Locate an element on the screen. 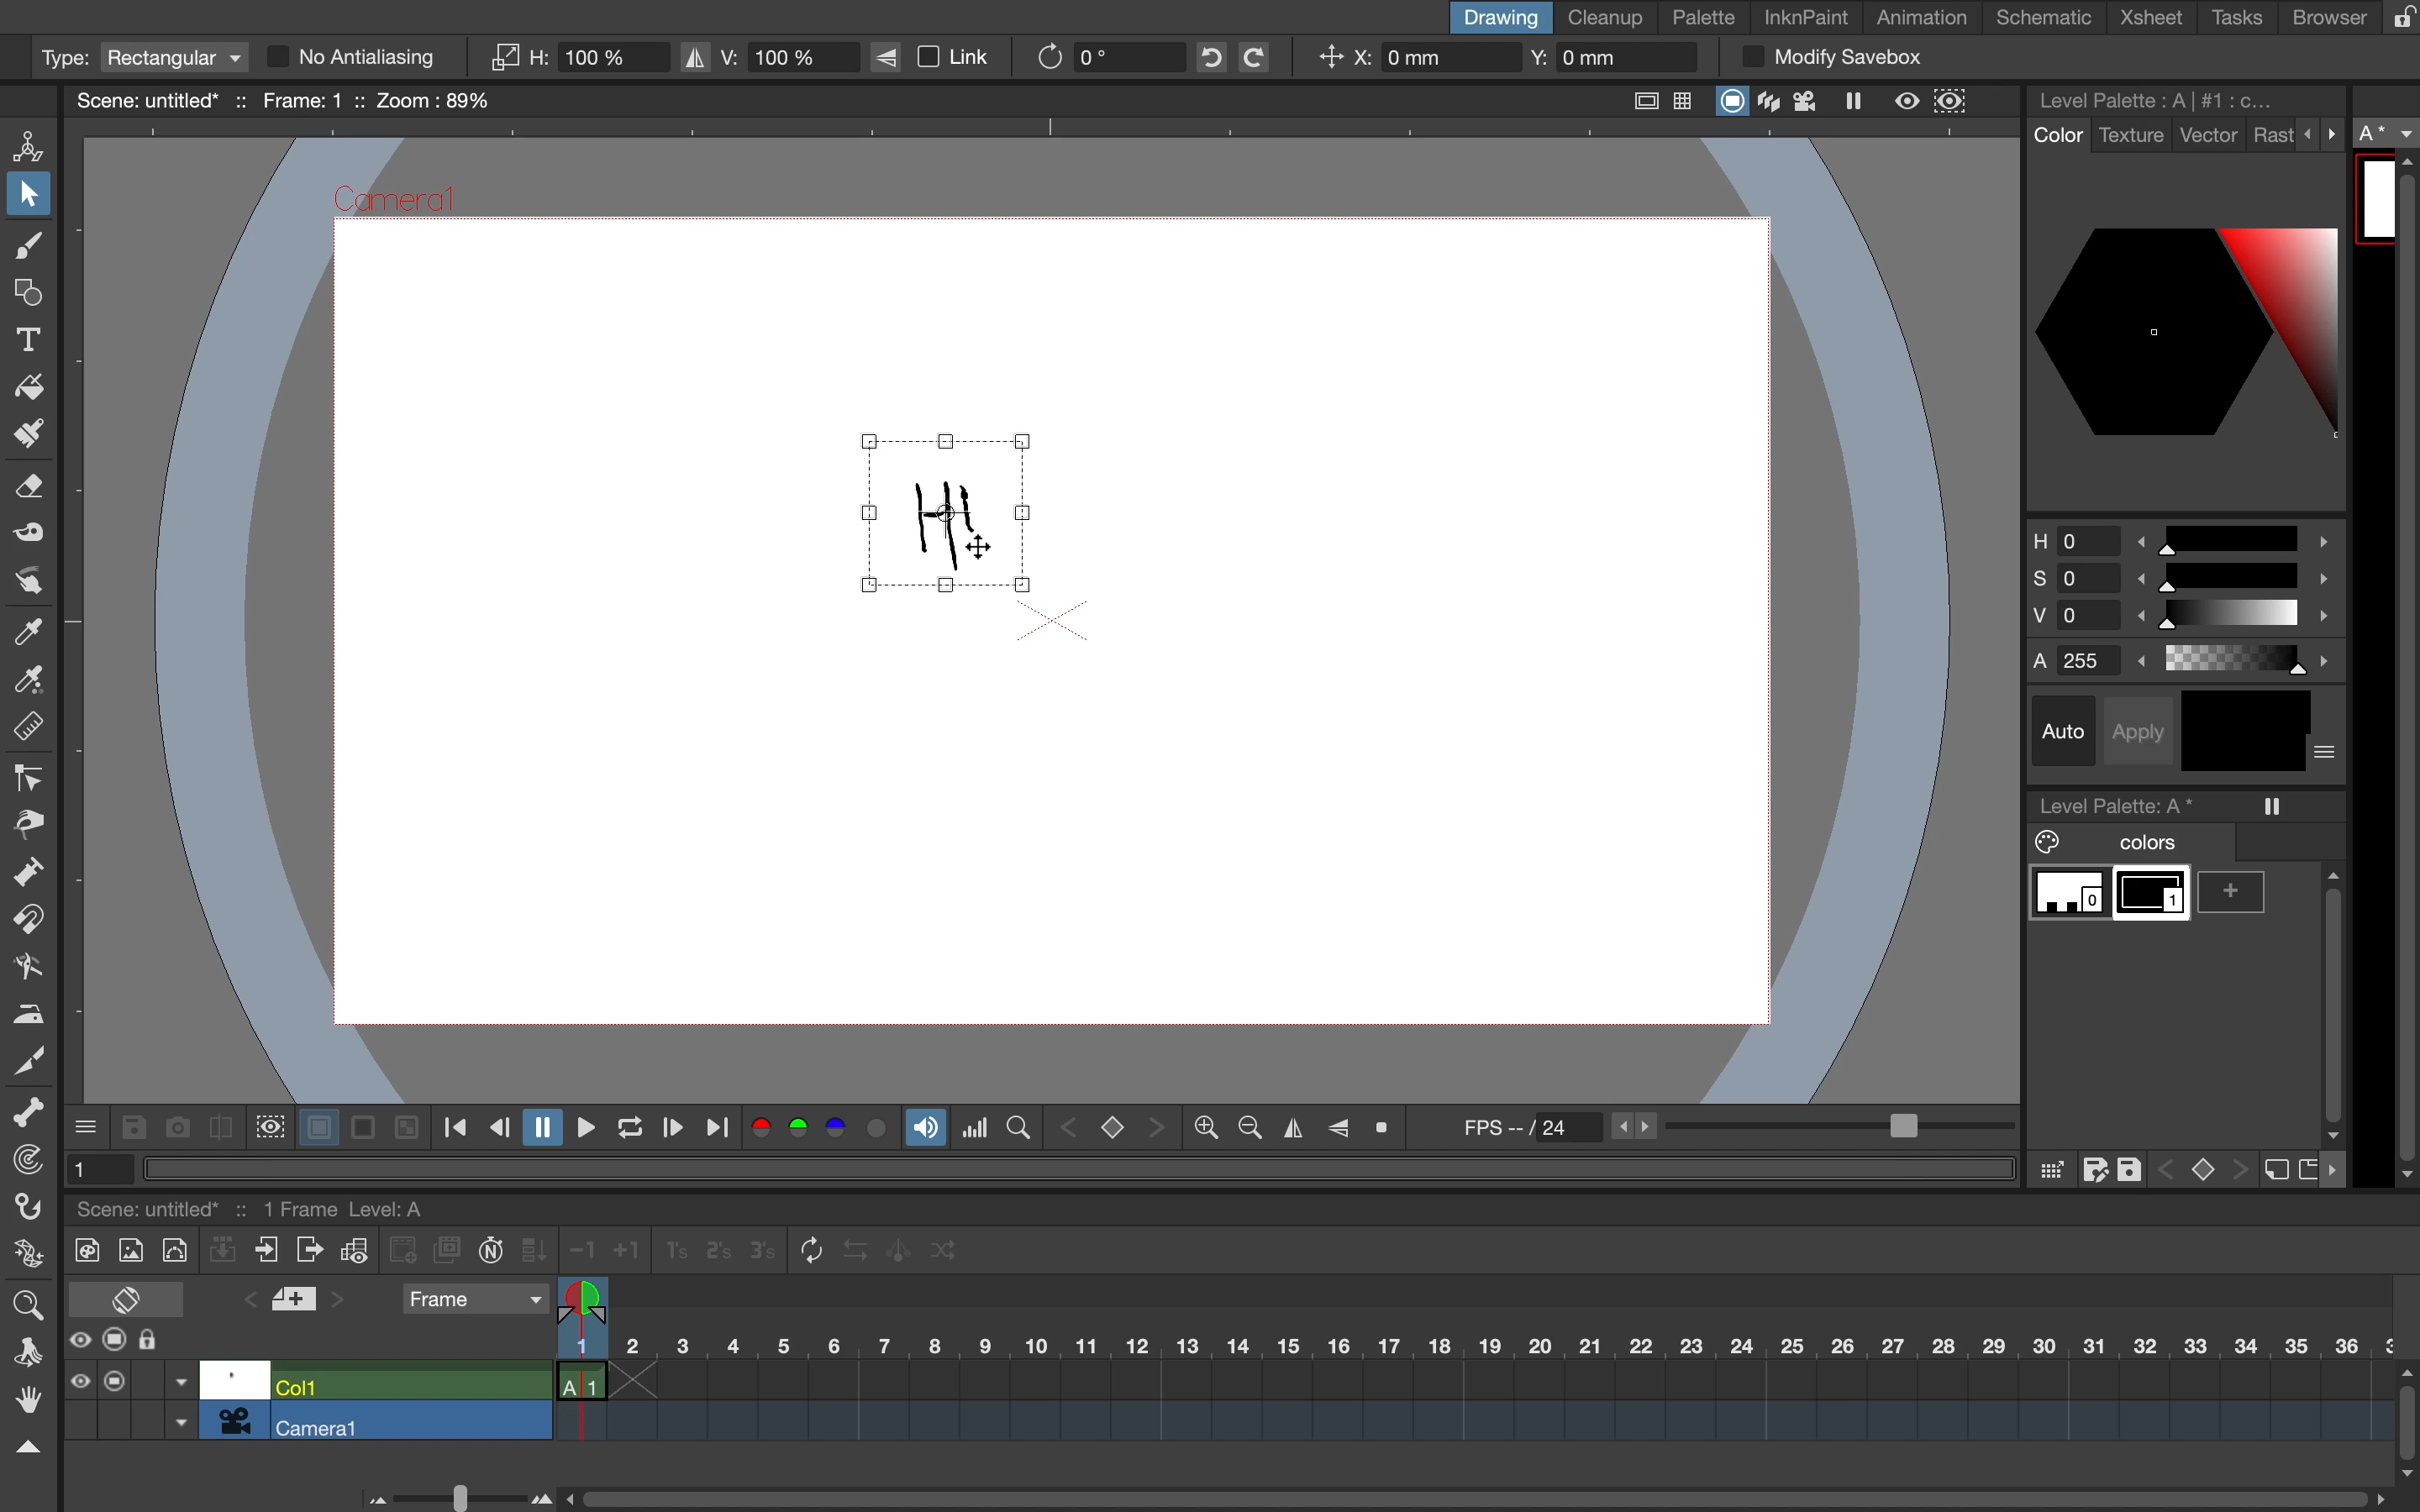 This screenshot has height=1512, width=2420. sidebar vertical scroll bar is located at coordinates (2403, 670).